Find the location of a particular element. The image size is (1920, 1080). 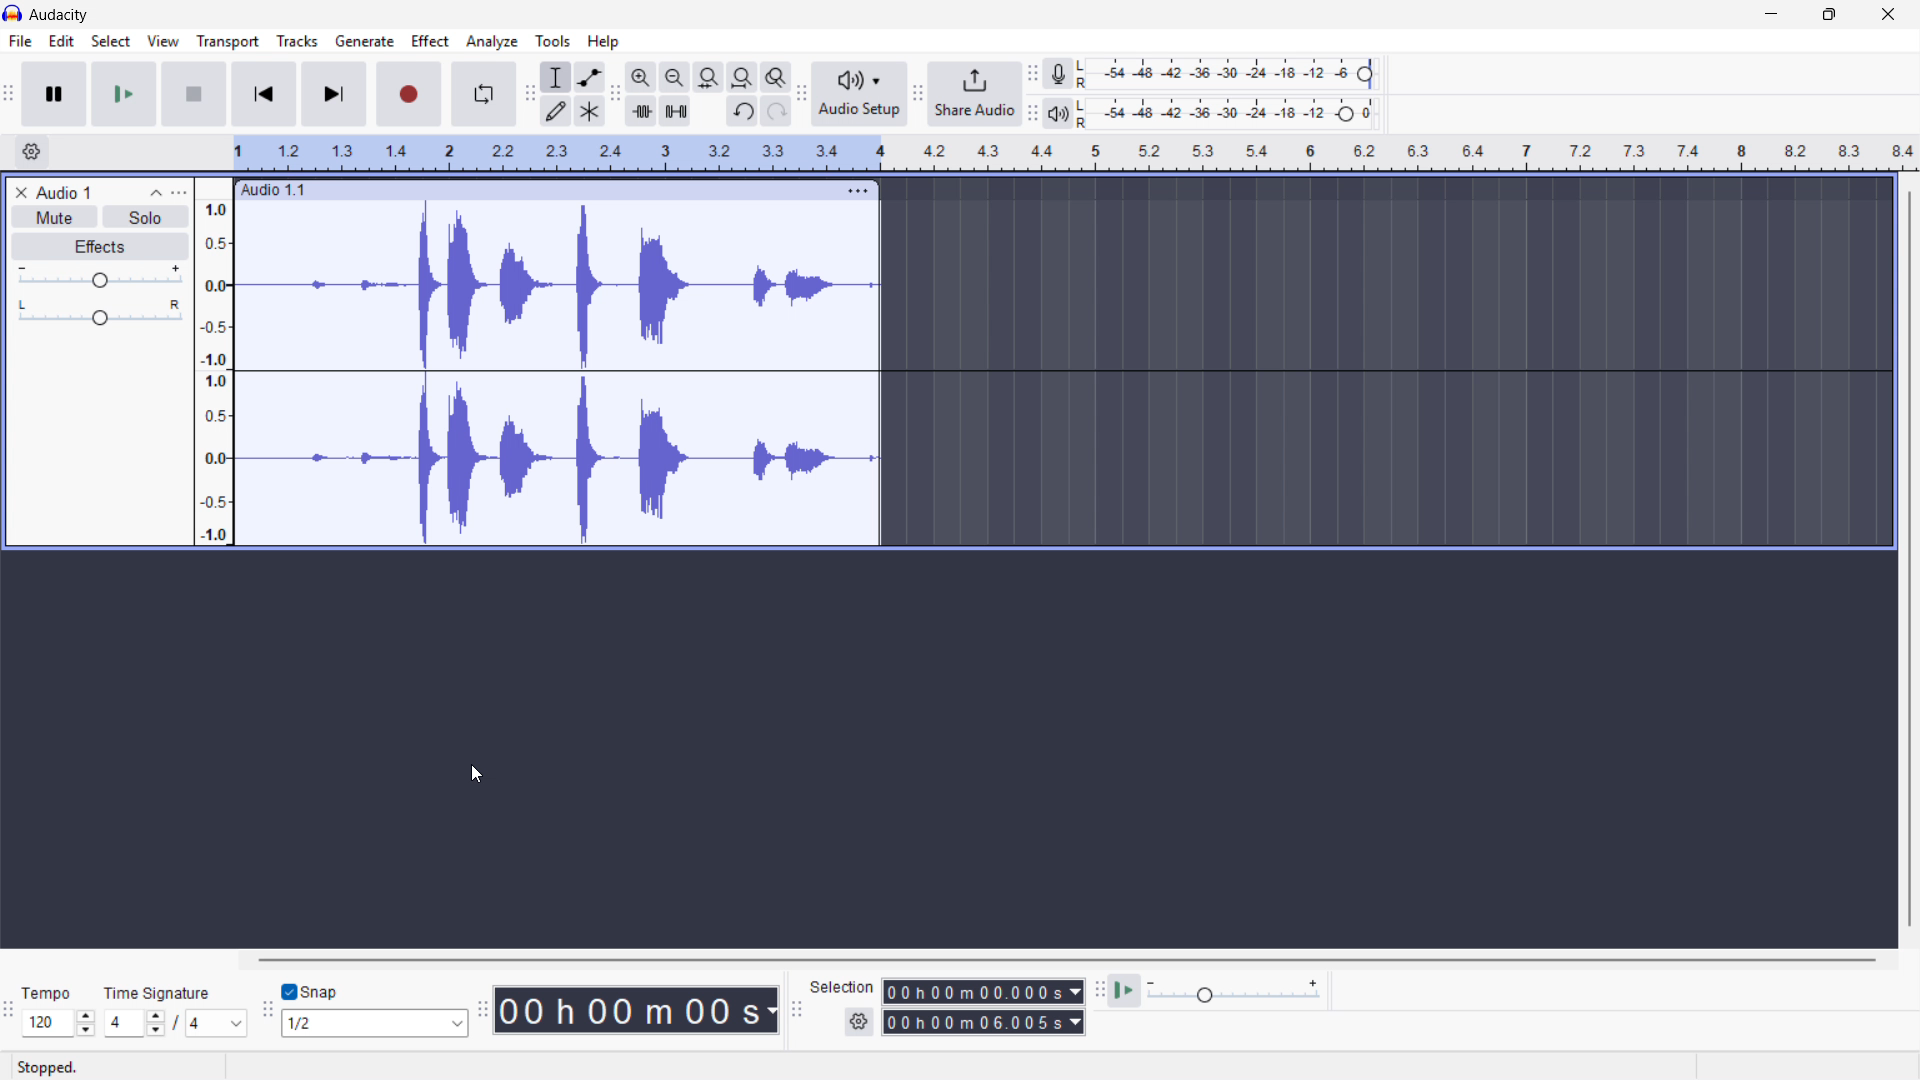

Fit selection to width is located at coordinates (709, 77).